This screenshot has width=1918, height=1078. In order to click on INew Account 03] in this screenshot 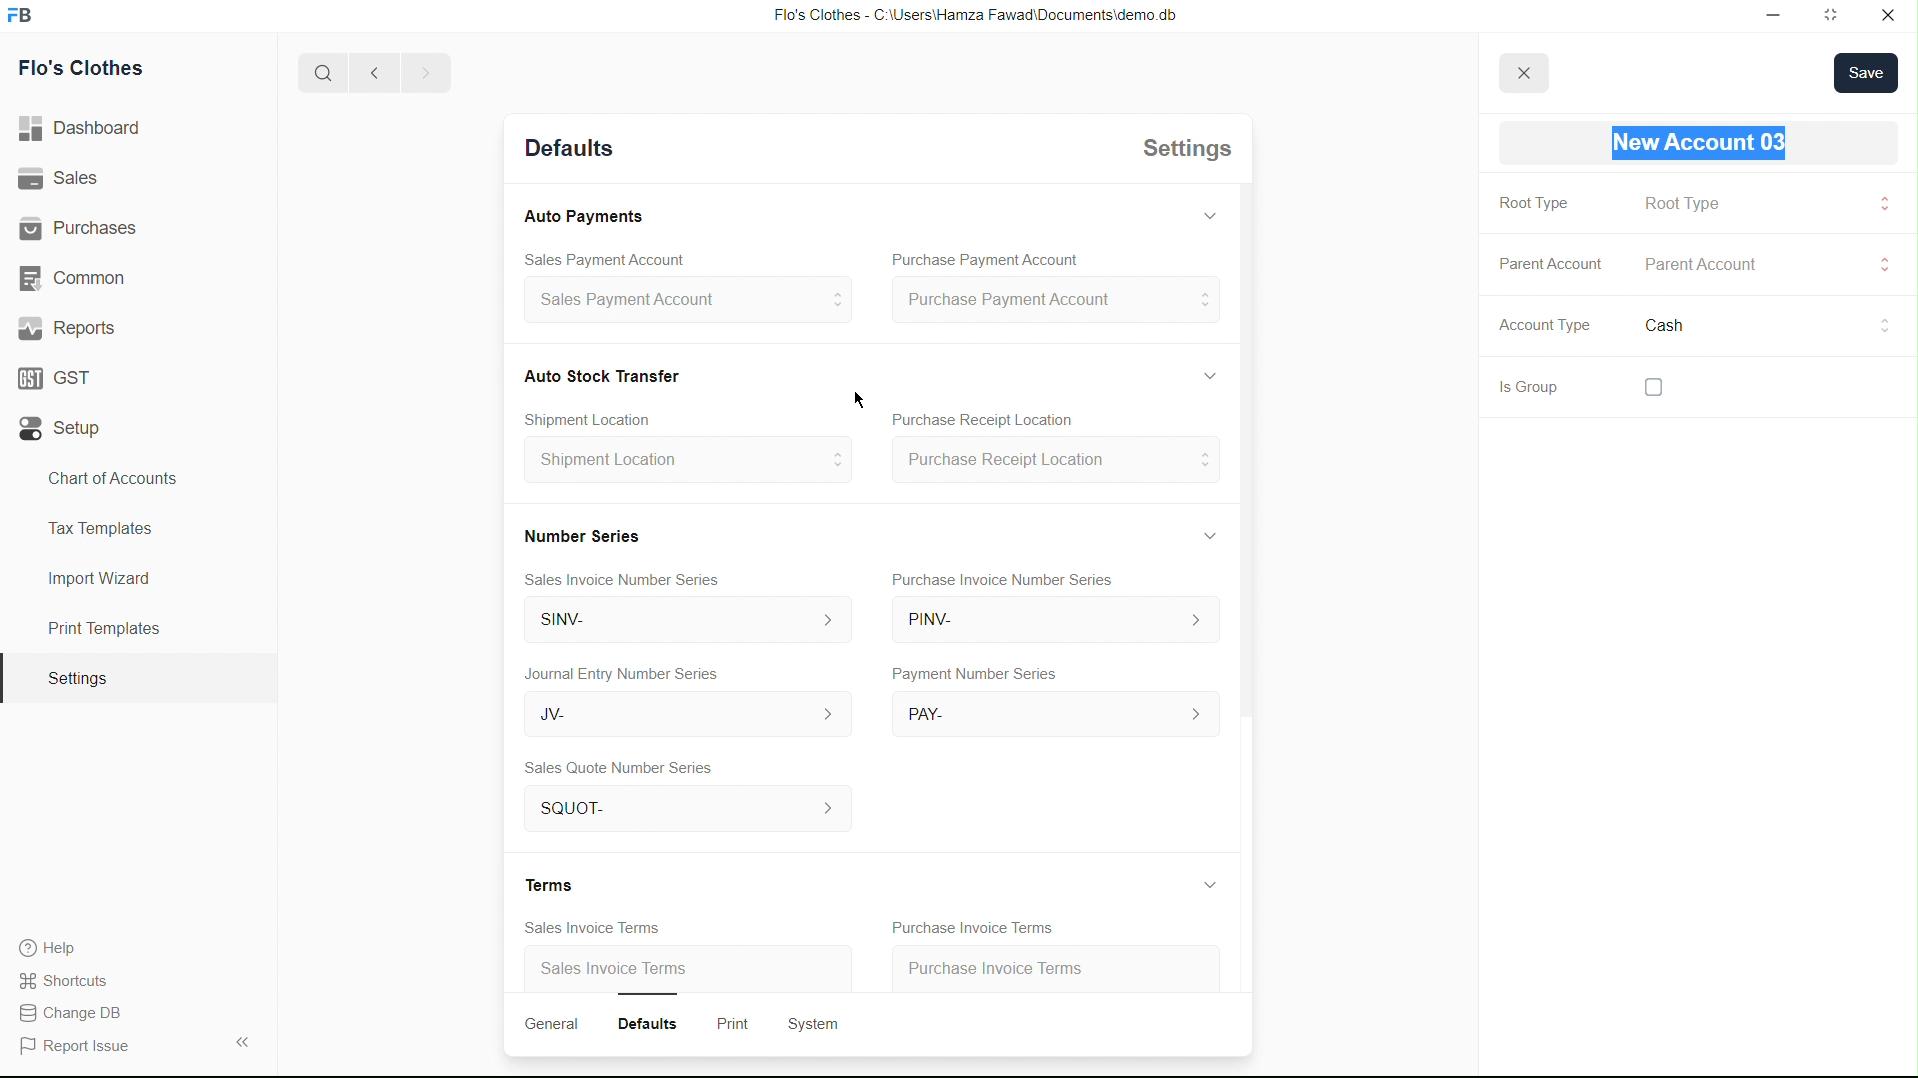, I will do `click(1704, 143)`.